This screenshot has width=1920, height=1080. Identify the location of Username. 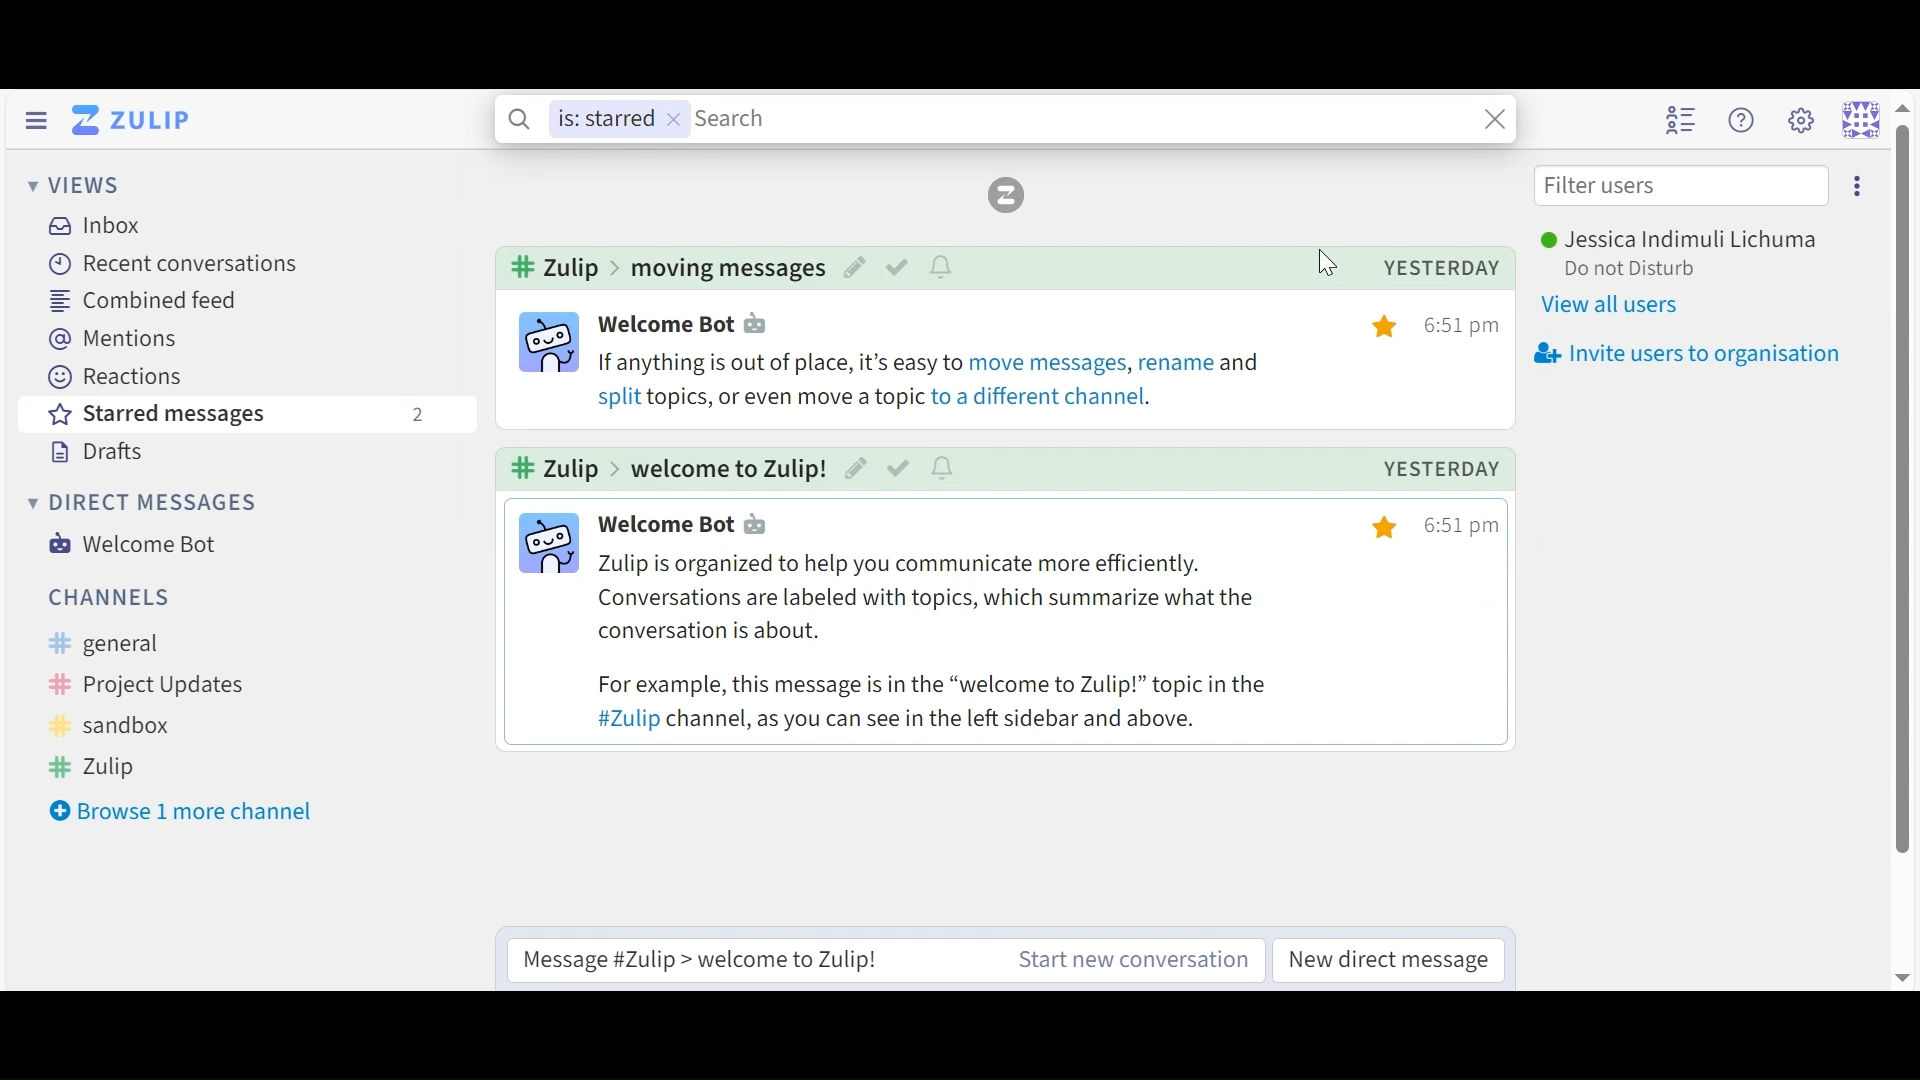
(1691, 239).